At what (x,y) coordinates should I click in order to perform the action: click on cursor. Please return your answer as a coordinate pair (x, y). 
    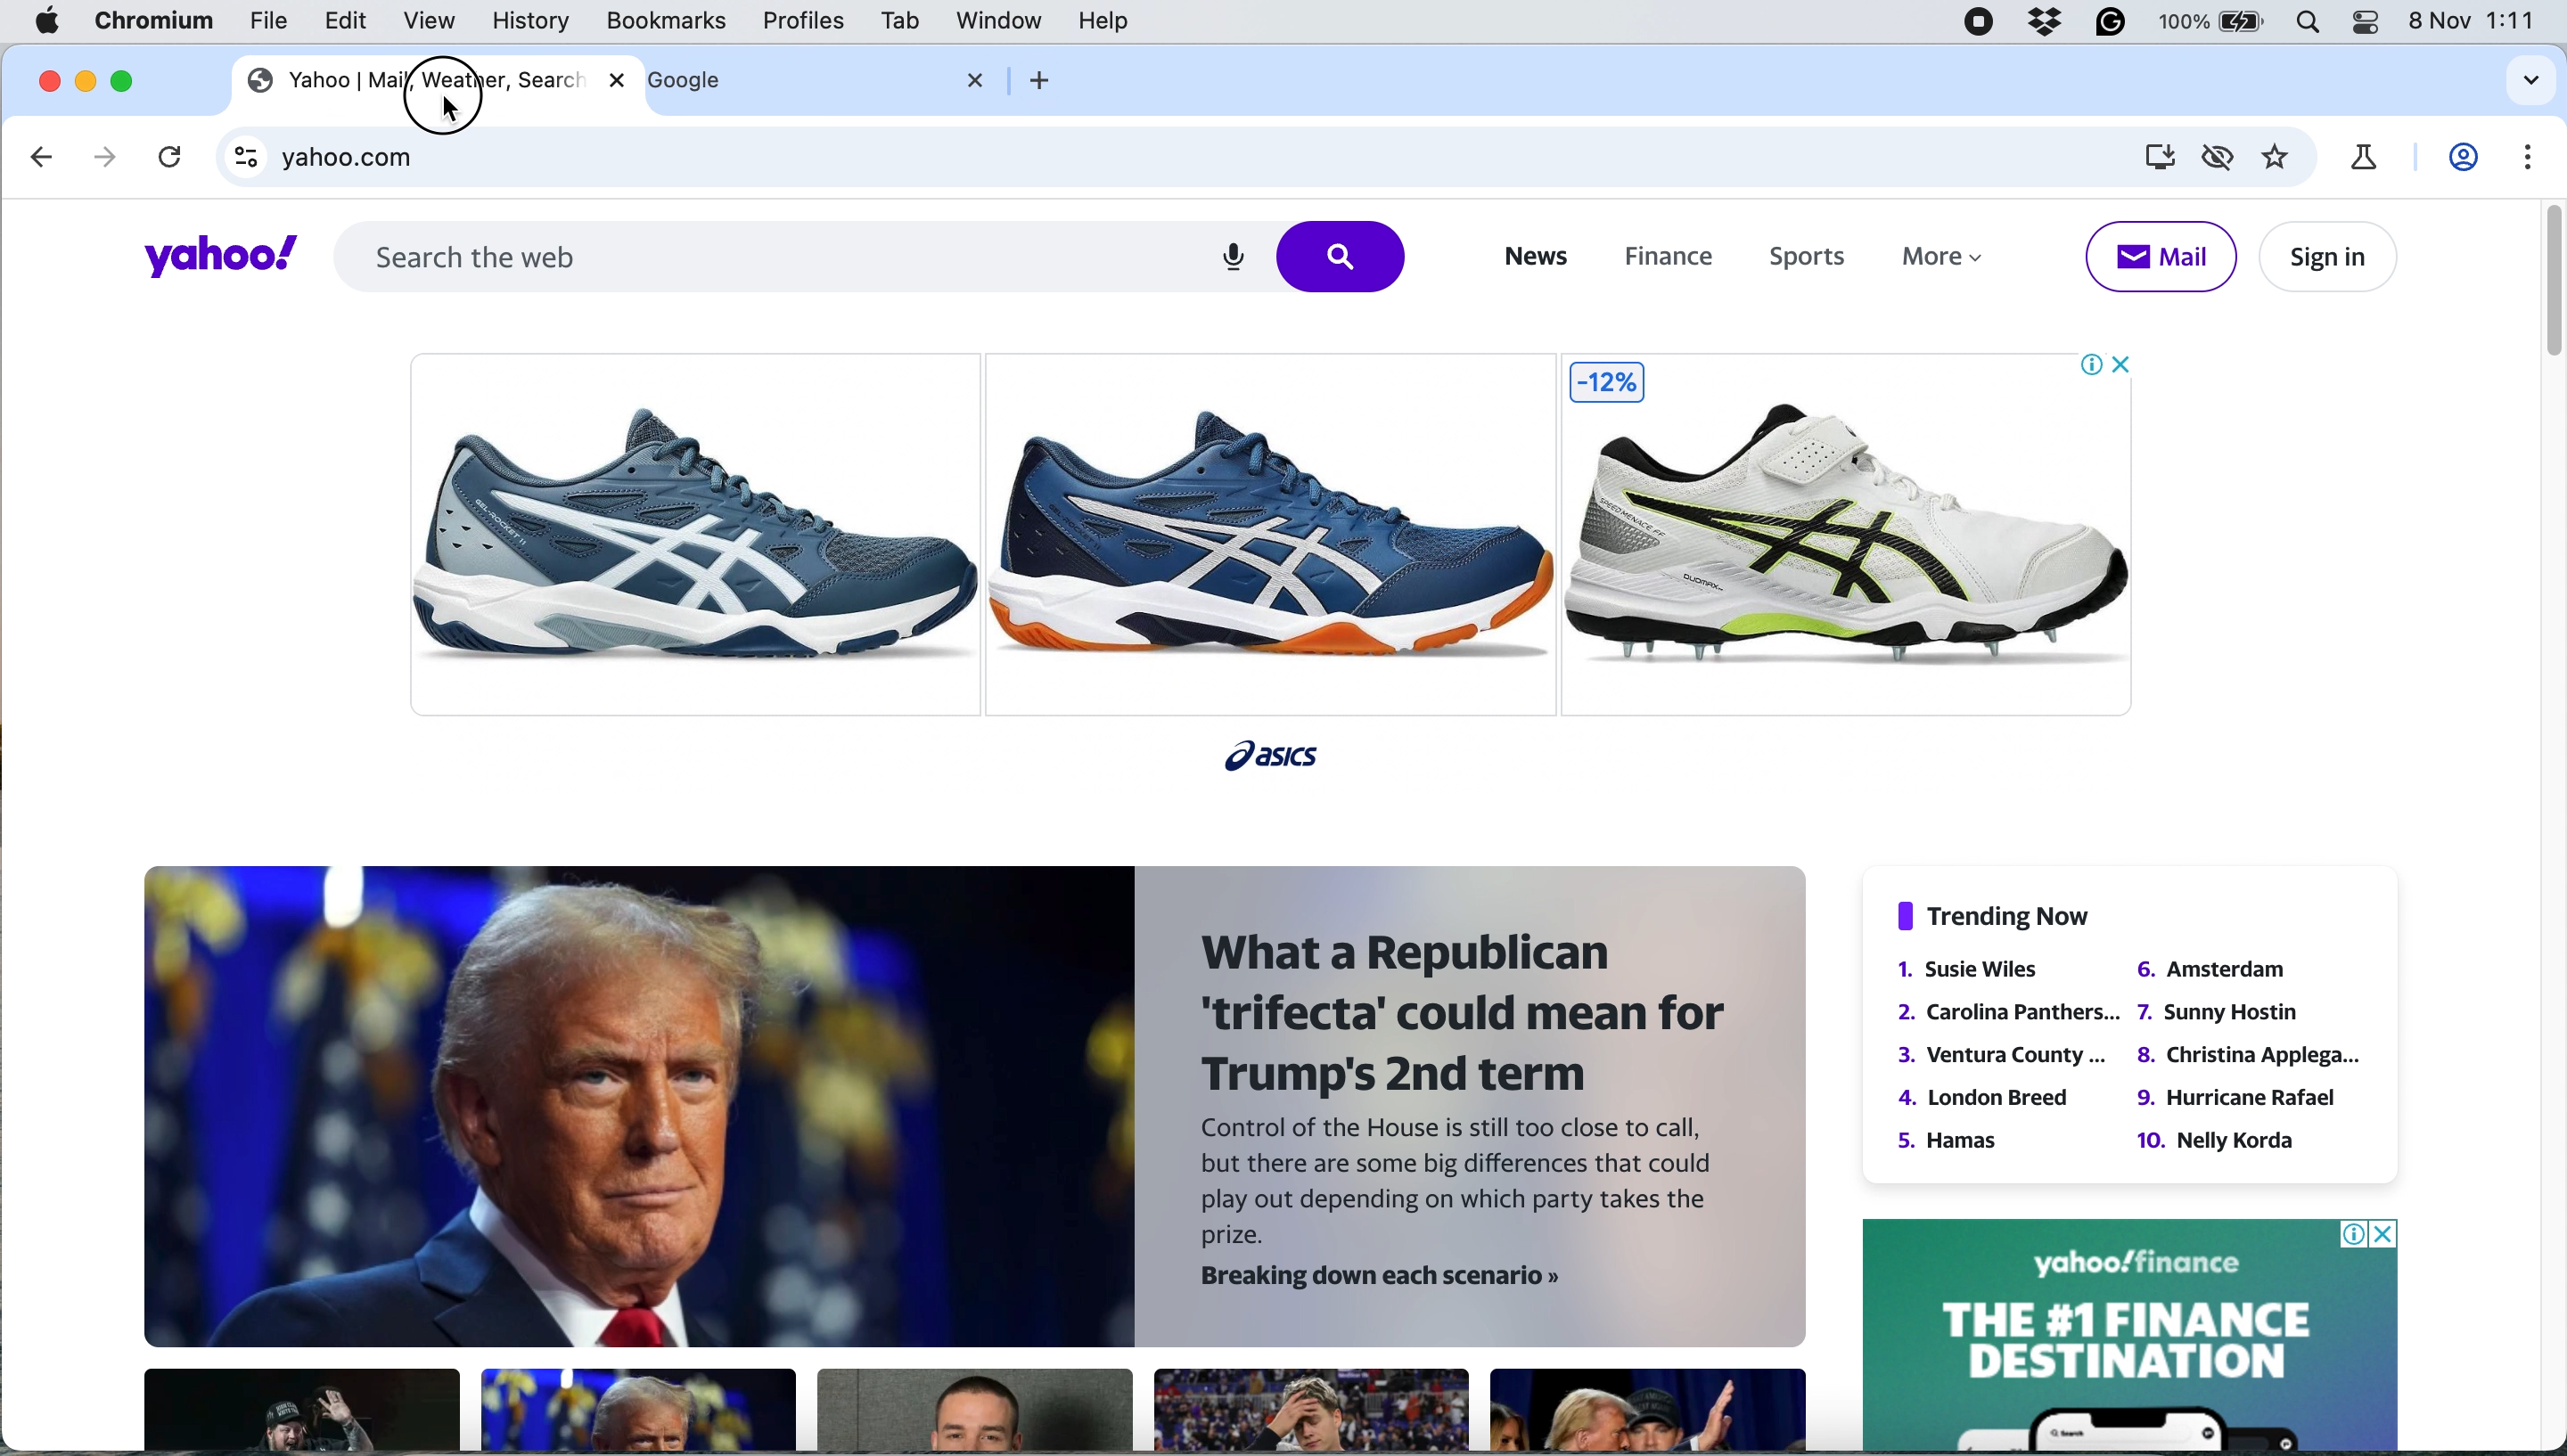
    Looking at the image, I should click on (439, 93).